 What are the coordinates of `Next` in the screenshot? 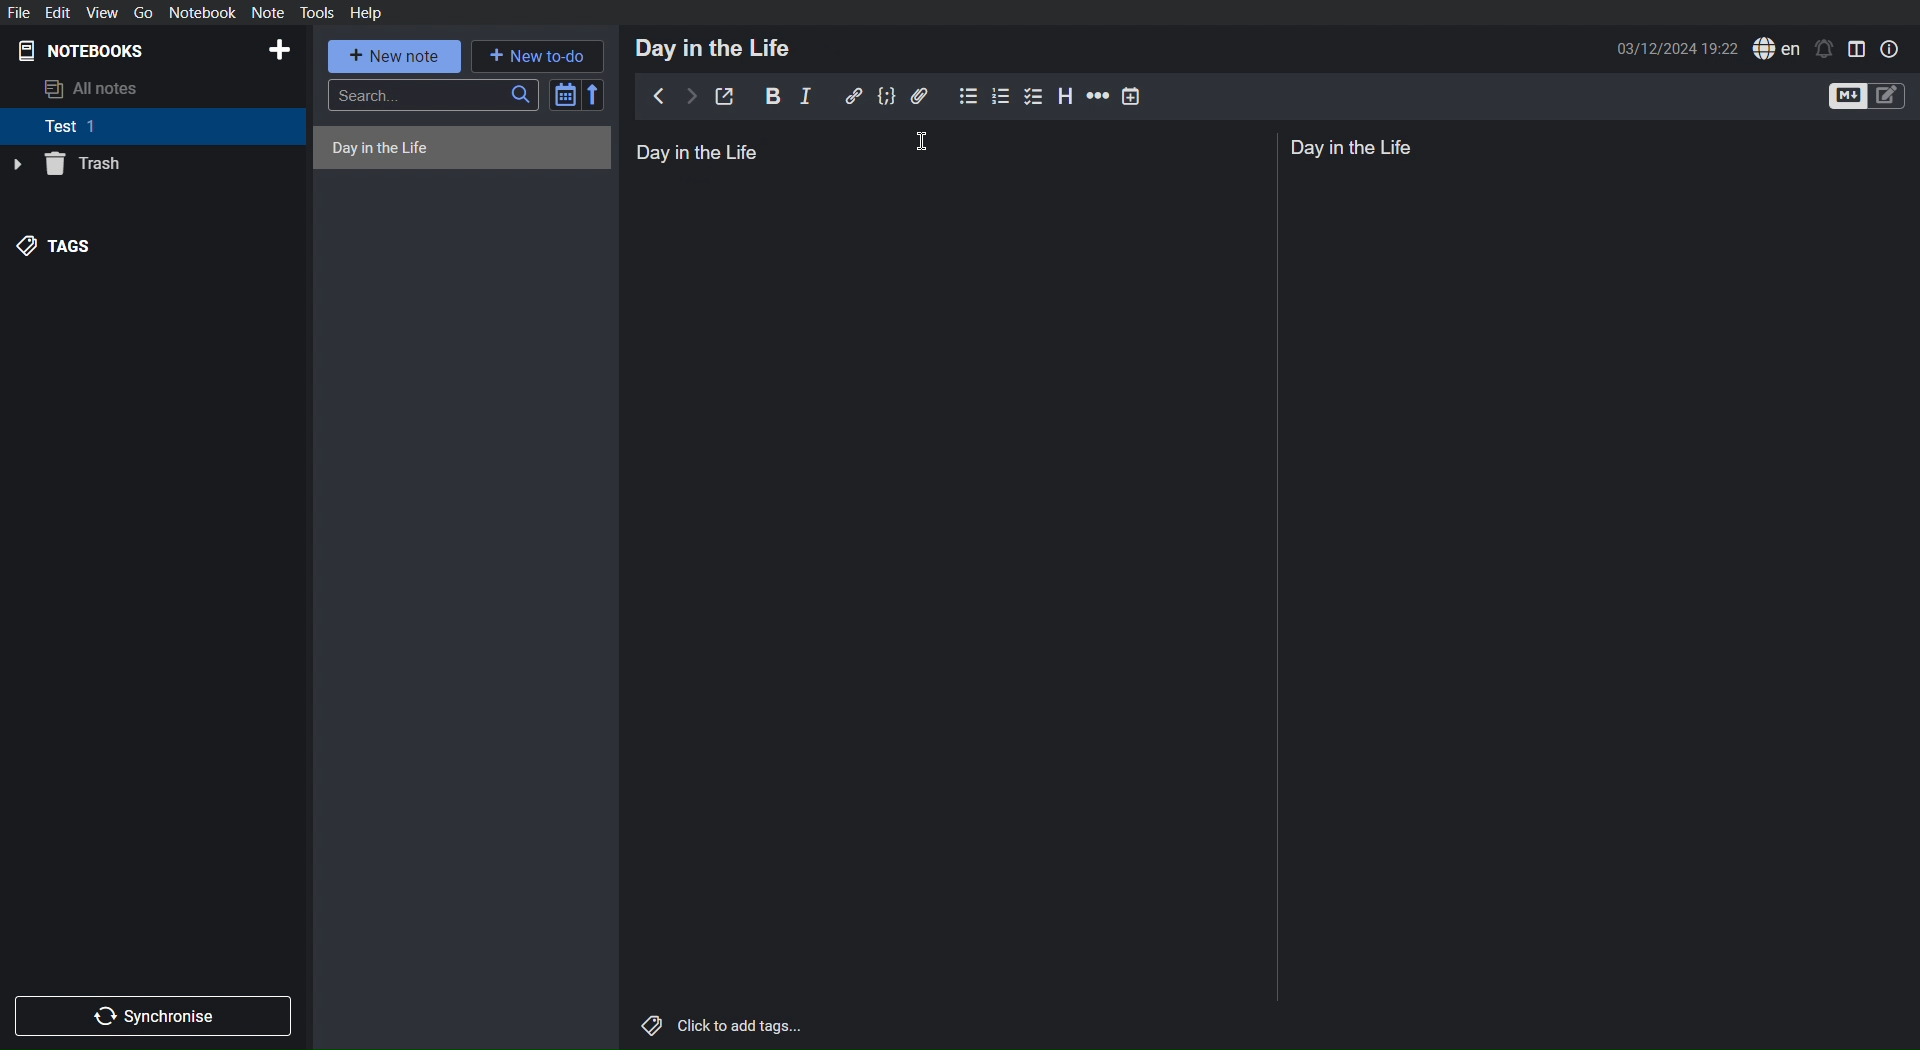 It's located at (689, 94).